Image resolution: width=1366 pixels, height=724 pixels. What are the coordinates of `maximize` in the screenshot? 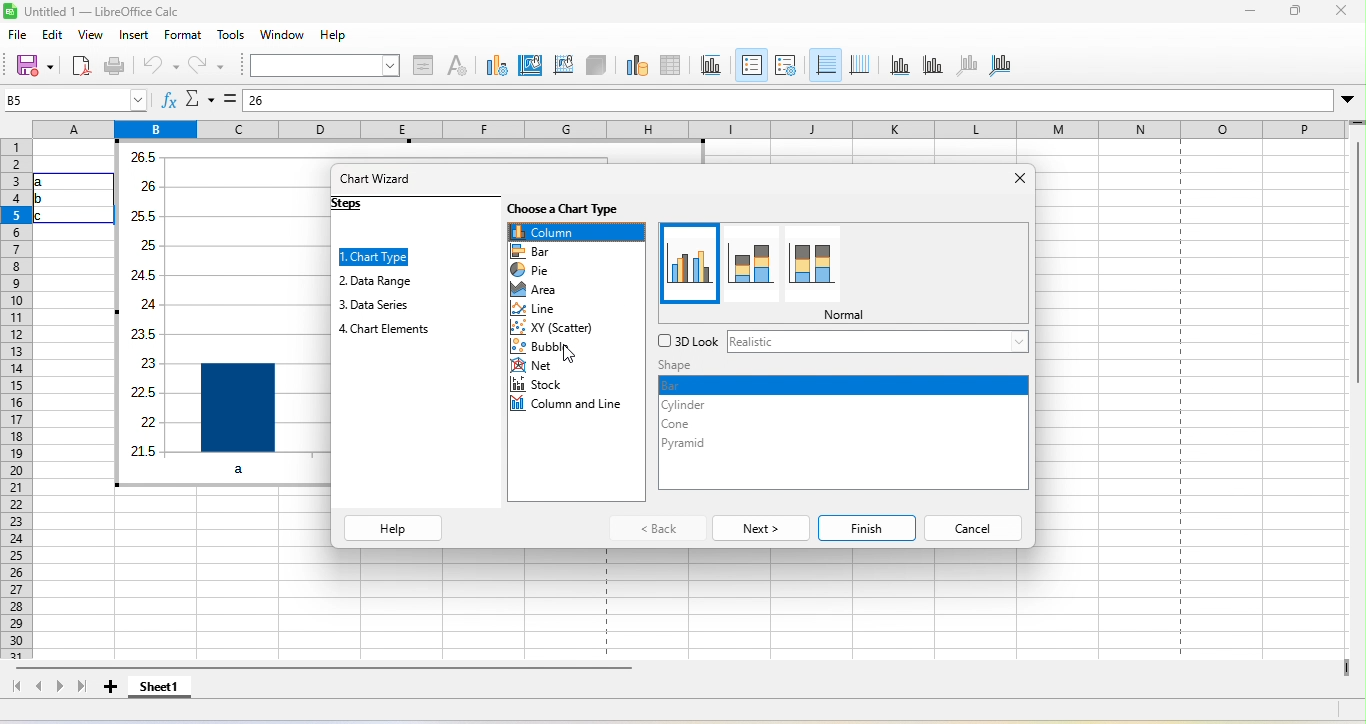 It's located at (1297, 13).